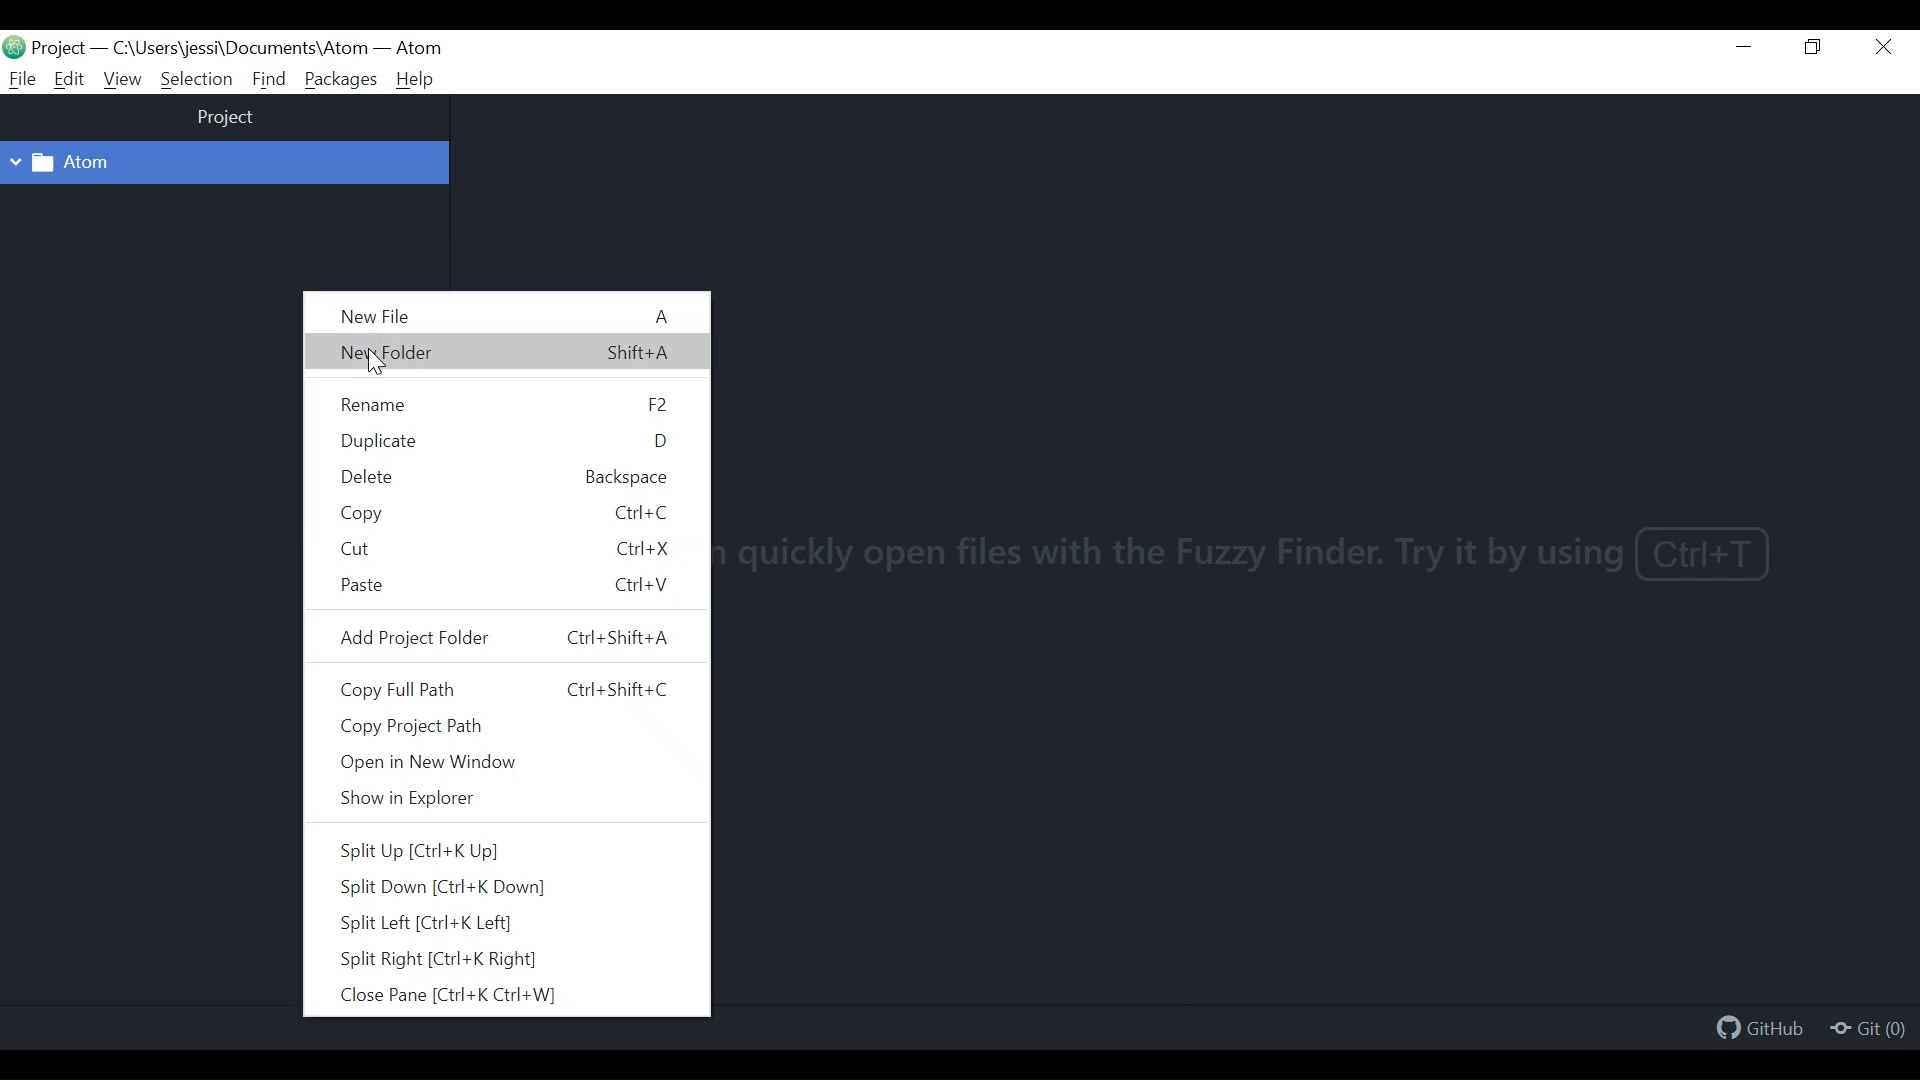 The height and width of the screenshot is (1080, 1920). What do you see at coordinates (428, 763) in the screenshot?
I see `Open in New Window` at bounding box center [428, 763].